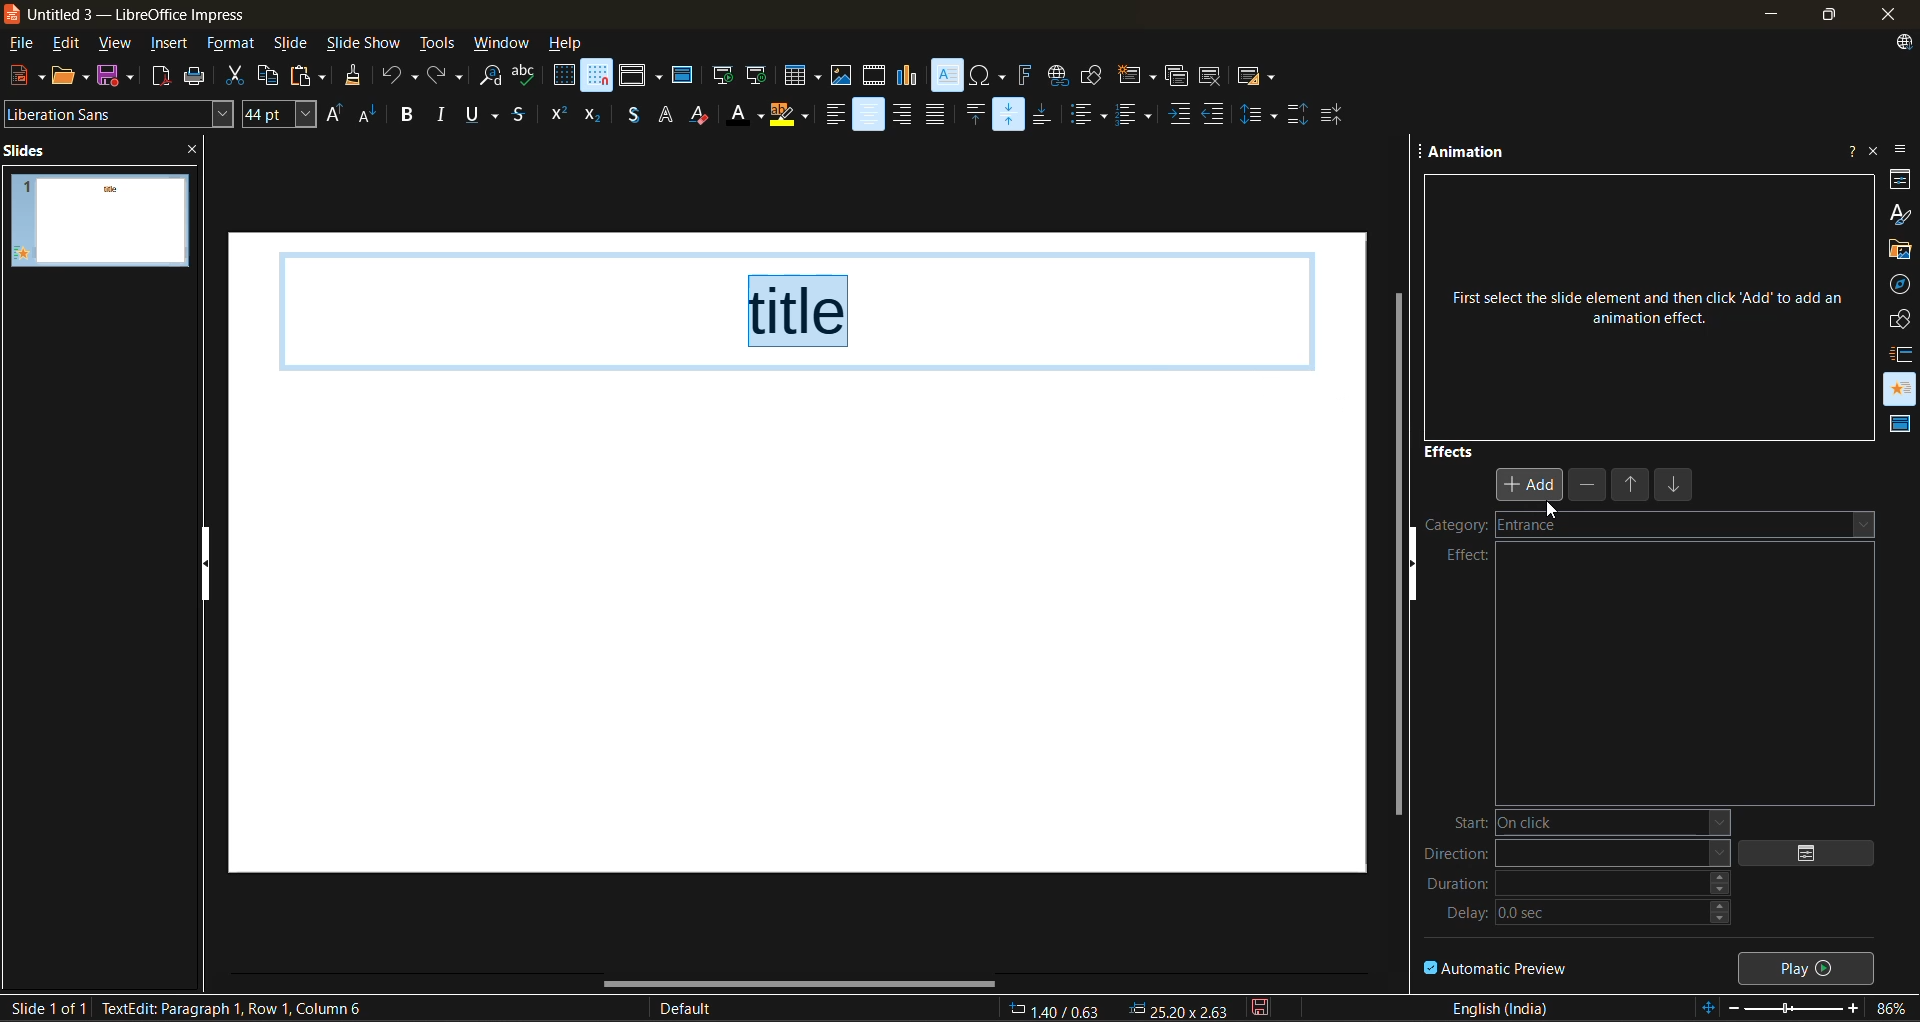  Describe the element at coordinates (1885, 15) in the screenshot. I see `close` at that location.